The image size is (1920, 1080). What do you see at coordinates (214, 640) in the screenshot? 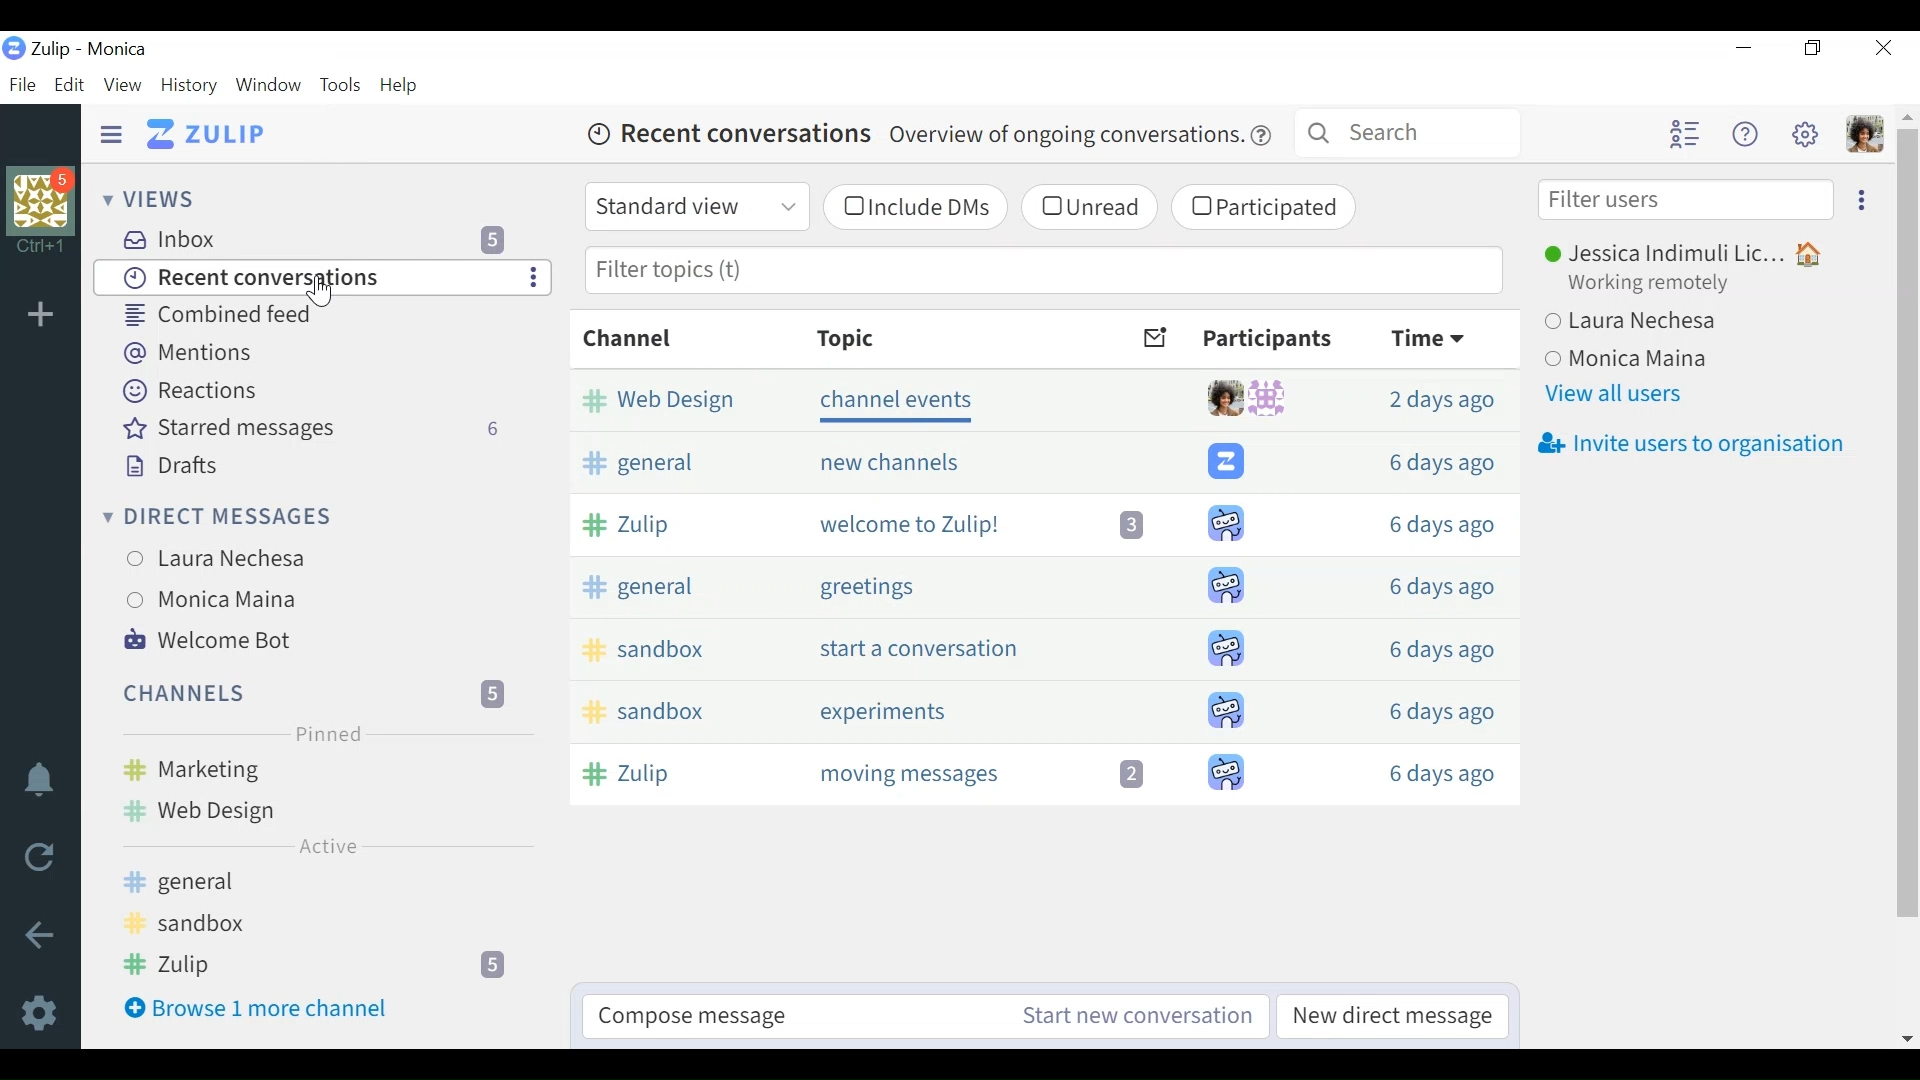
I see `Welcome Bot` at bounding box center [214, 640].